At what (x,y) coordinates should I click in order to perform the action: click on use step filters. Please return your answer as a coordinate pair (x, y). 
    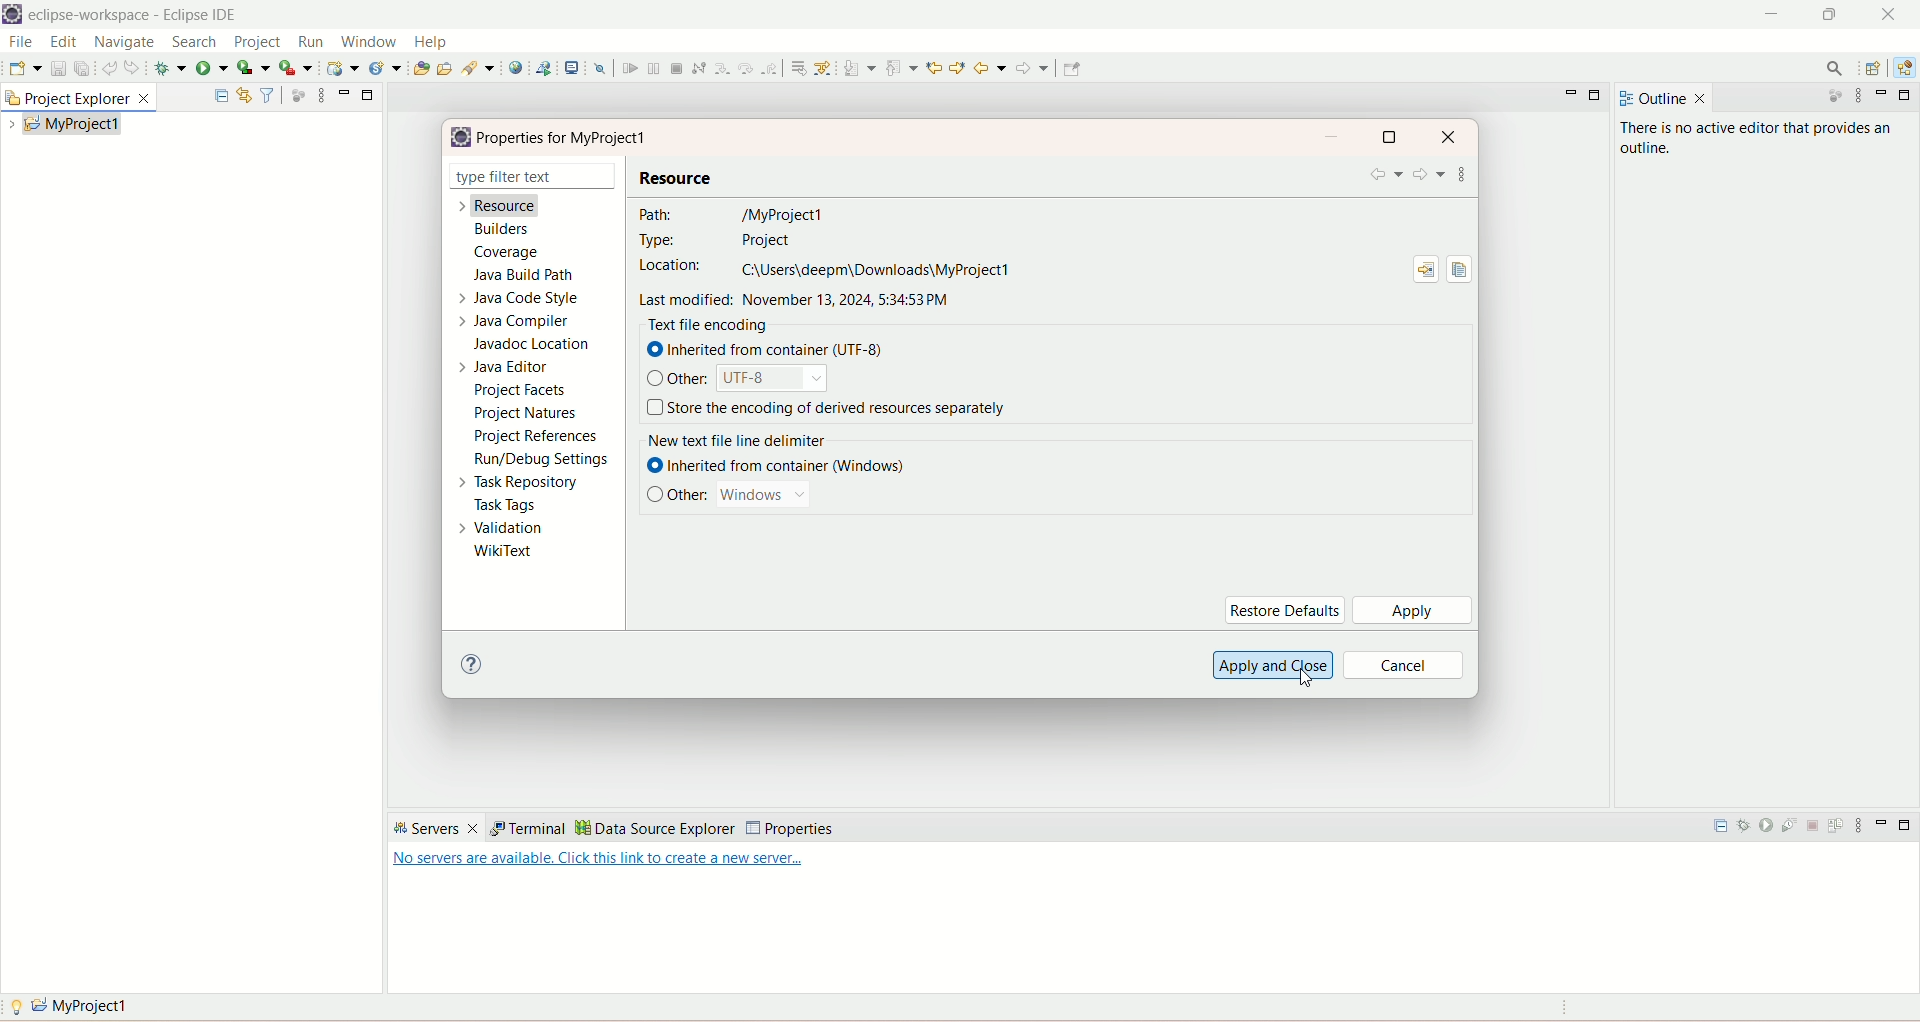
    Looking at the image, I should click on (827, 67).